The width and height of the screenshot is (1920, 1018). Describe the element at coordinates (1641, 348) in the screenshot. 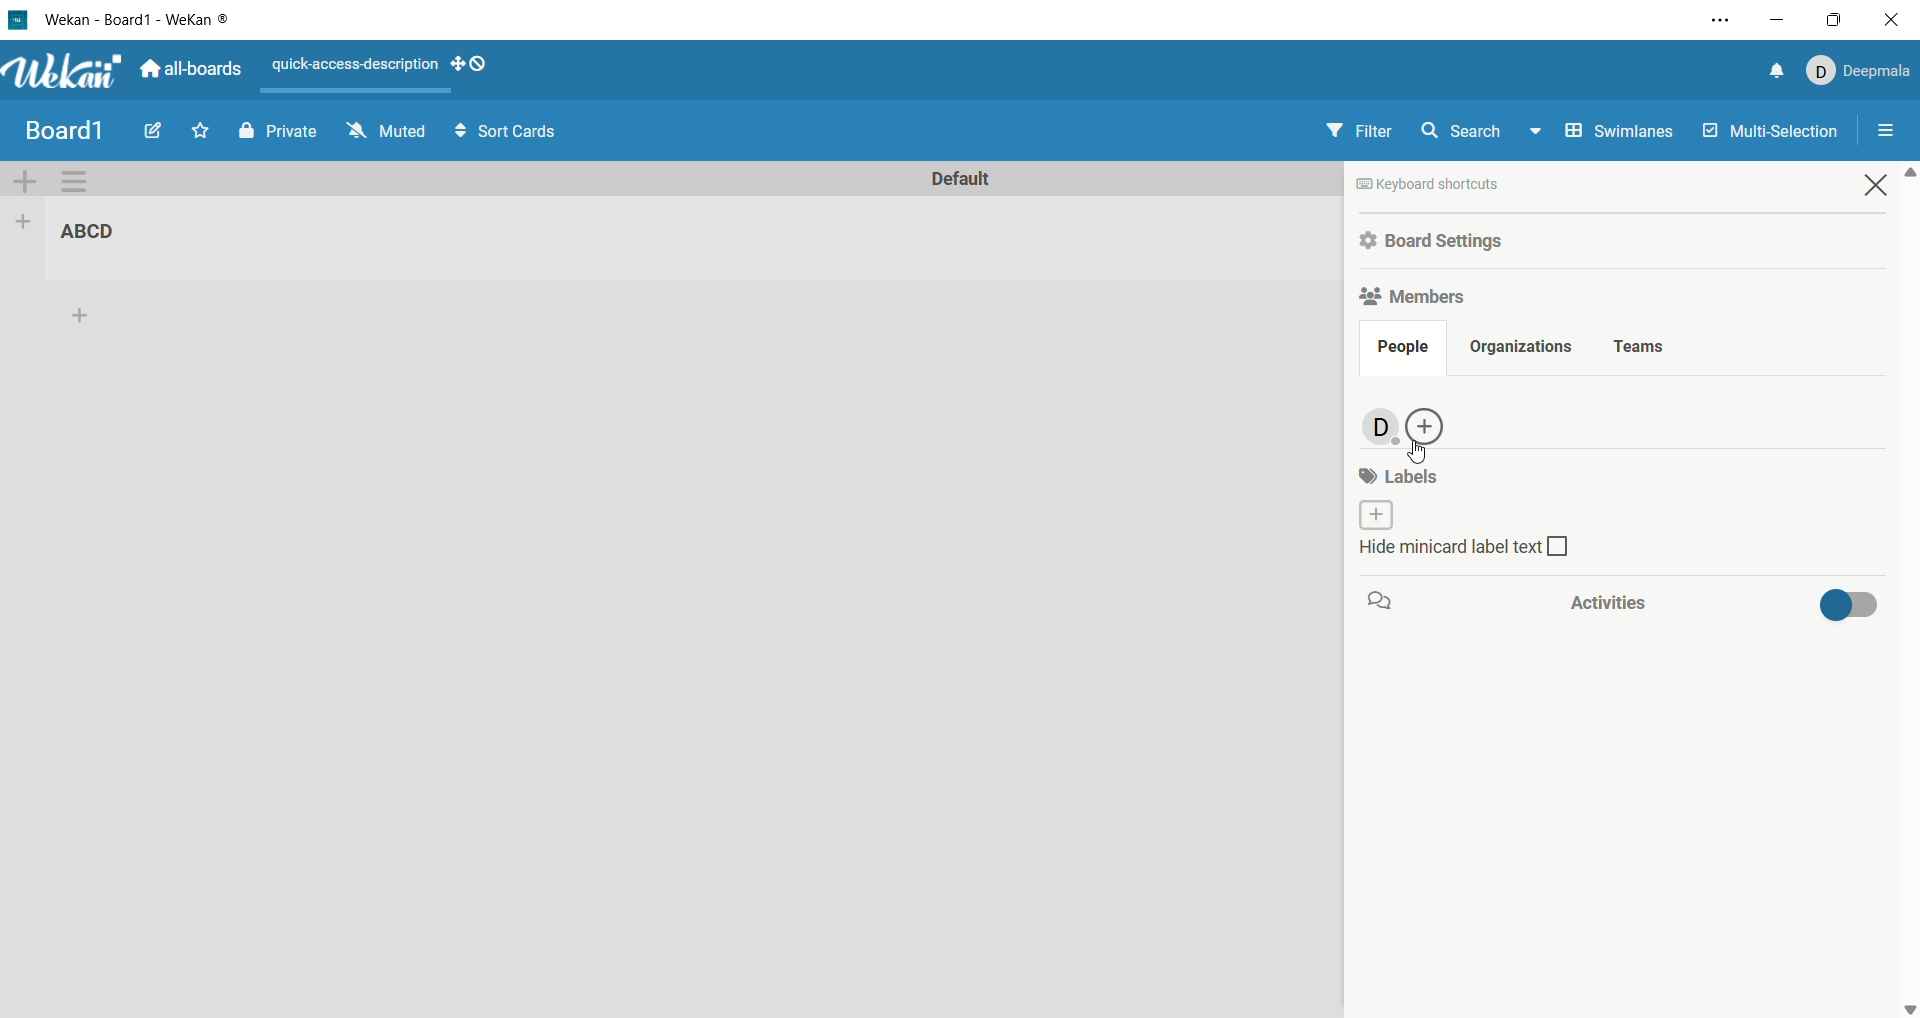

I see `teams` at that location.